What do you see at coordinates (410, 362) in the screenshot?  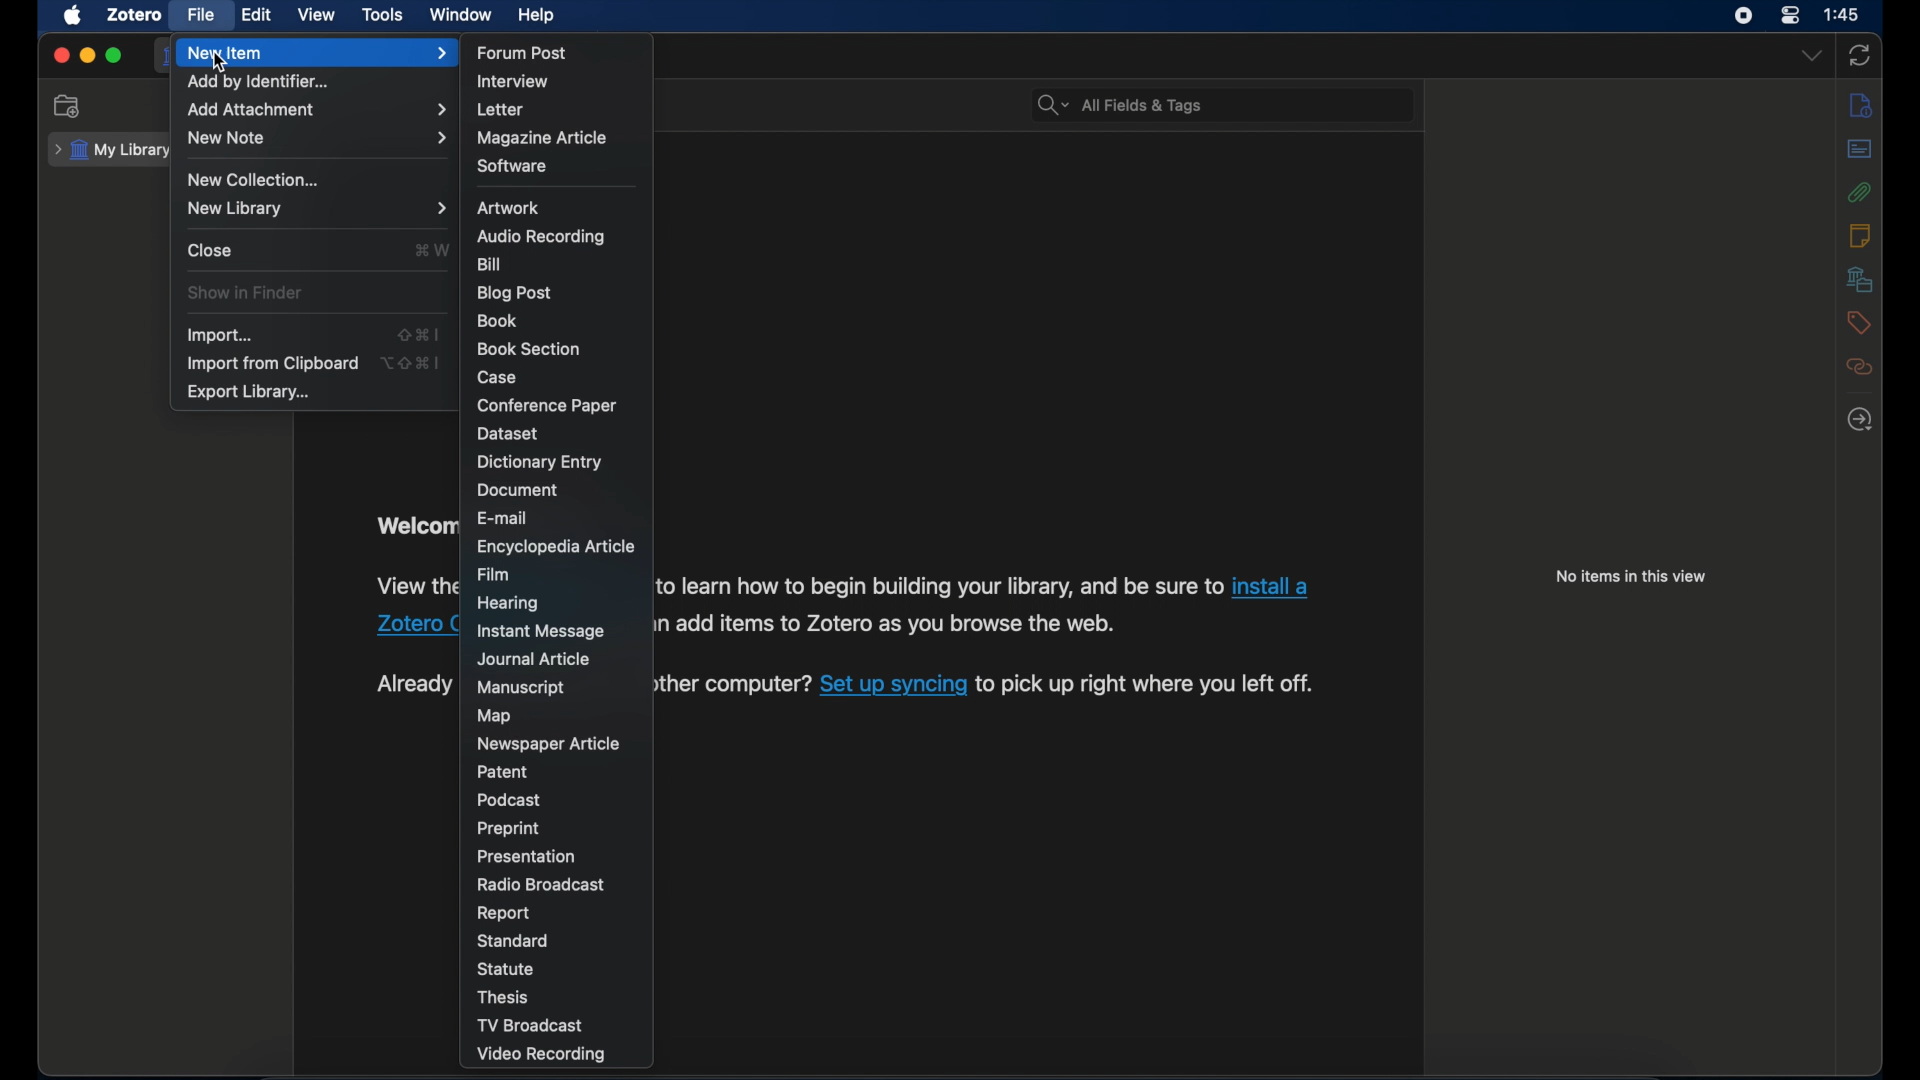 I see `Option + shift + command + I` at bounding box center [410, 362].